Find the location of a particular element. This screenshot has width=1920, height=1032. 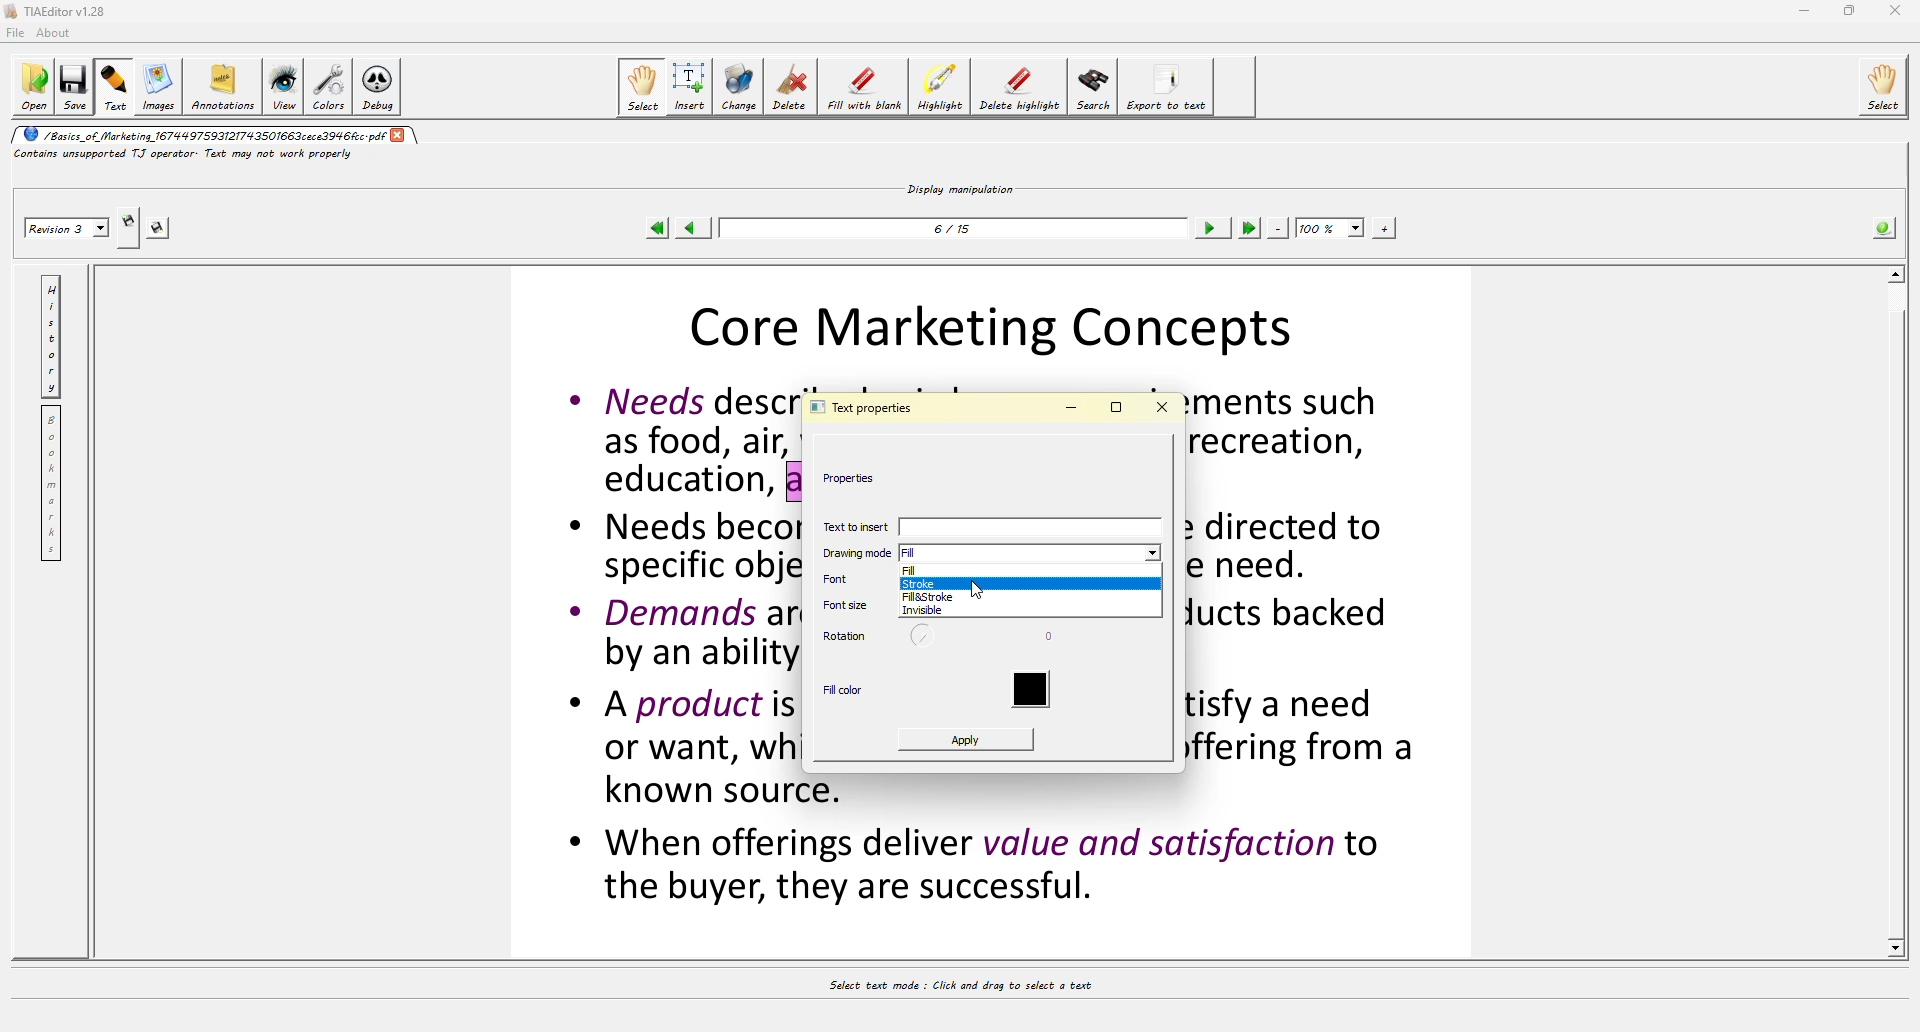

rotation is located at coordinates (843, 636).